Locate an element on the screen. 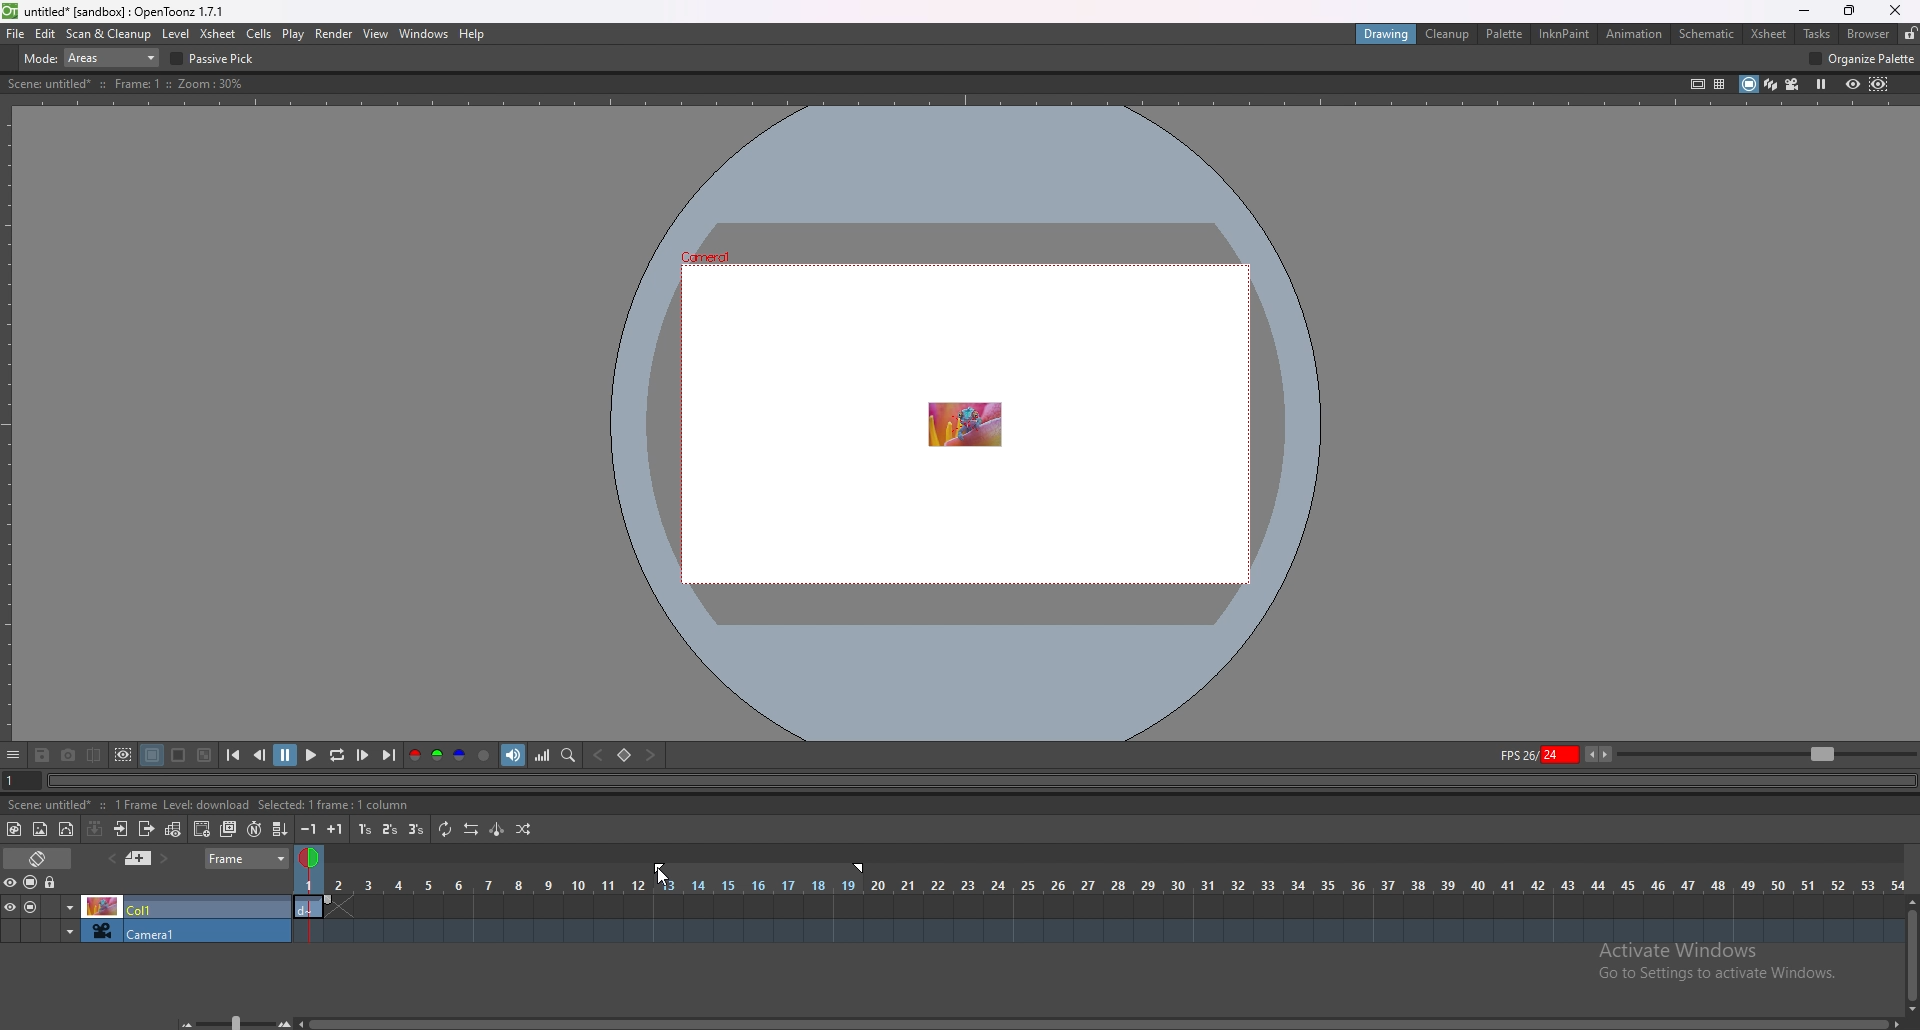 Image resolution: width=1920 pixels, height=1030 pixels. toggle timeline is located at coordinates (38, 858).